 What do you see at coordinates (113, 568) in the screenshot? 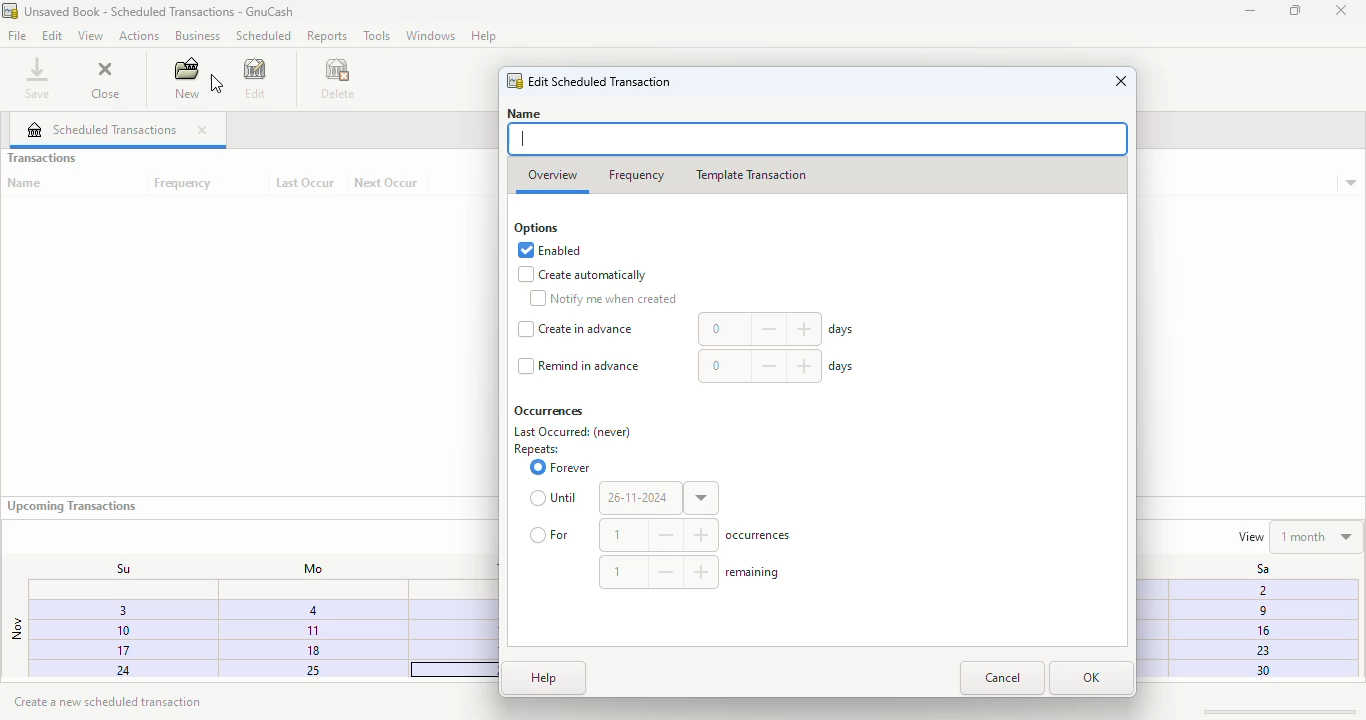
I see `Su` at bounding box center [113, 568].